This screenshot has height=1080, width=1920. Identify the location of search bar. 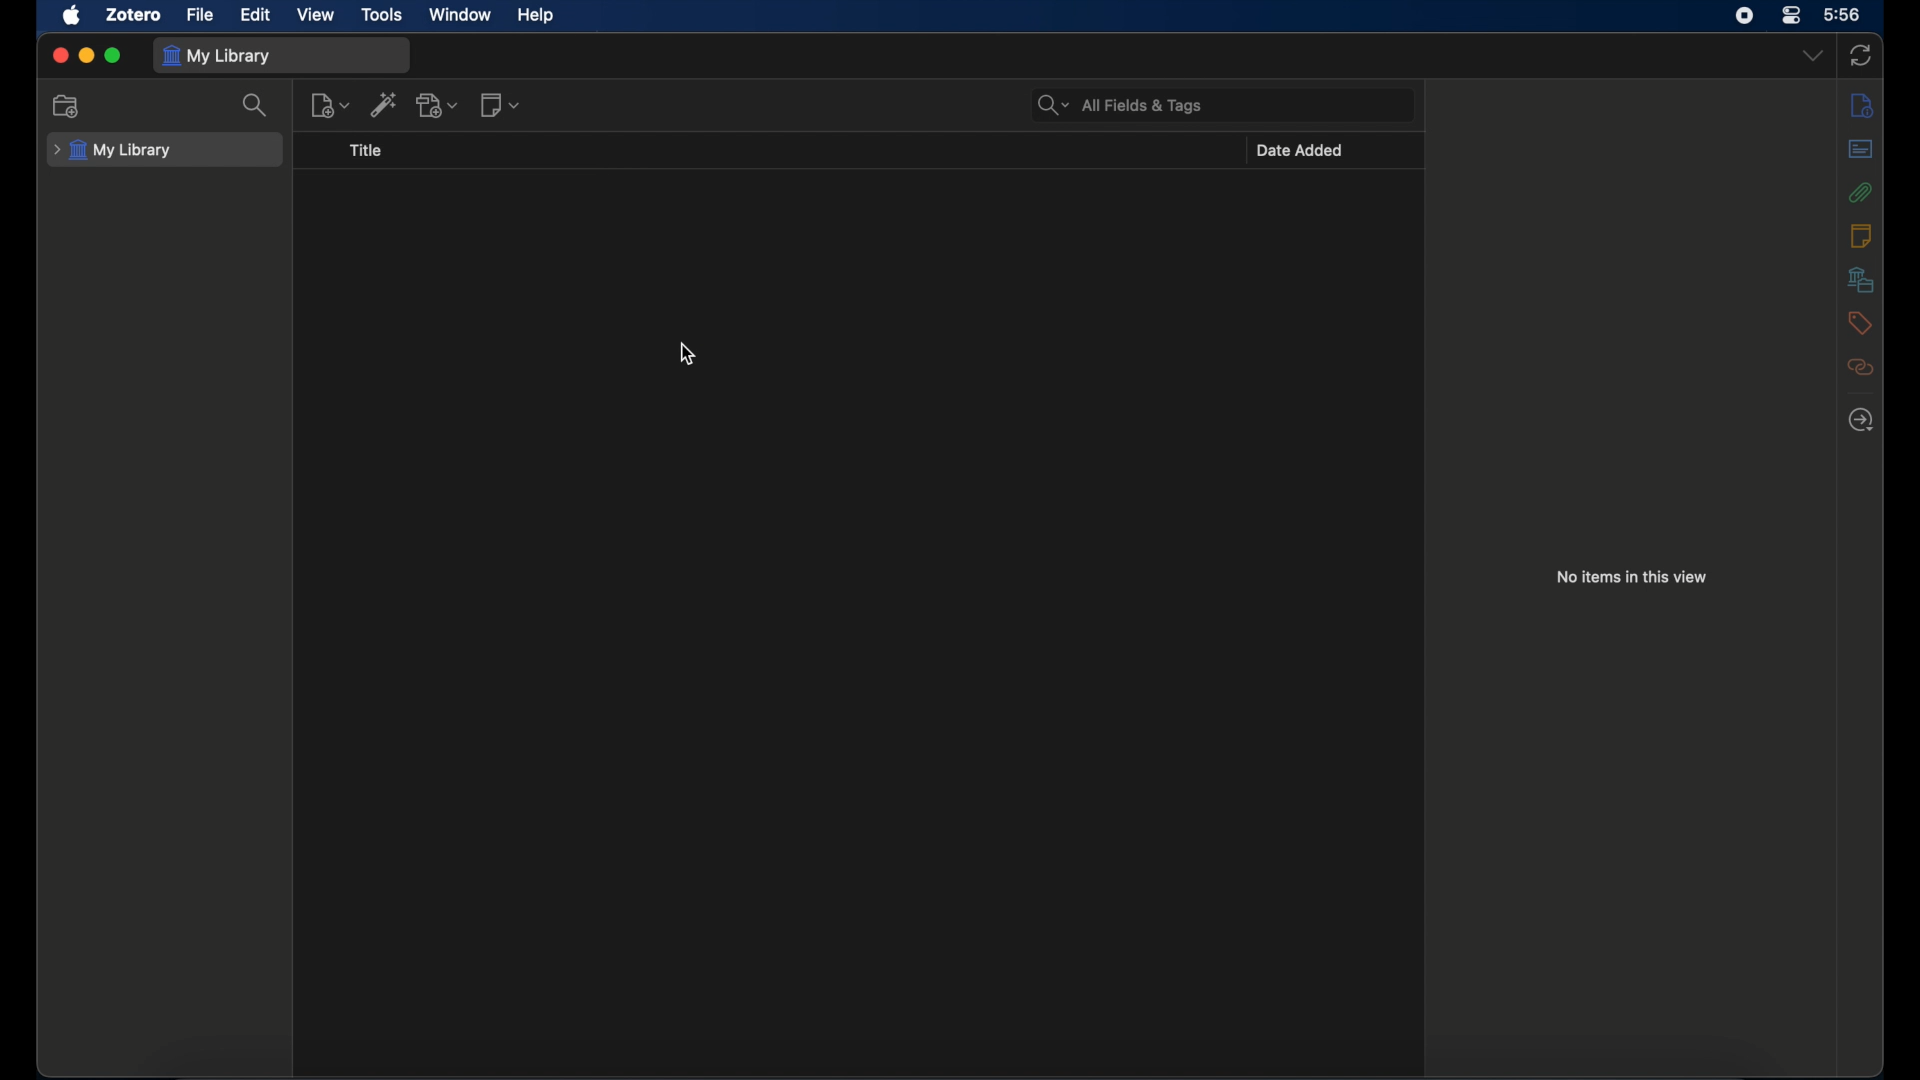
(1120, 104).